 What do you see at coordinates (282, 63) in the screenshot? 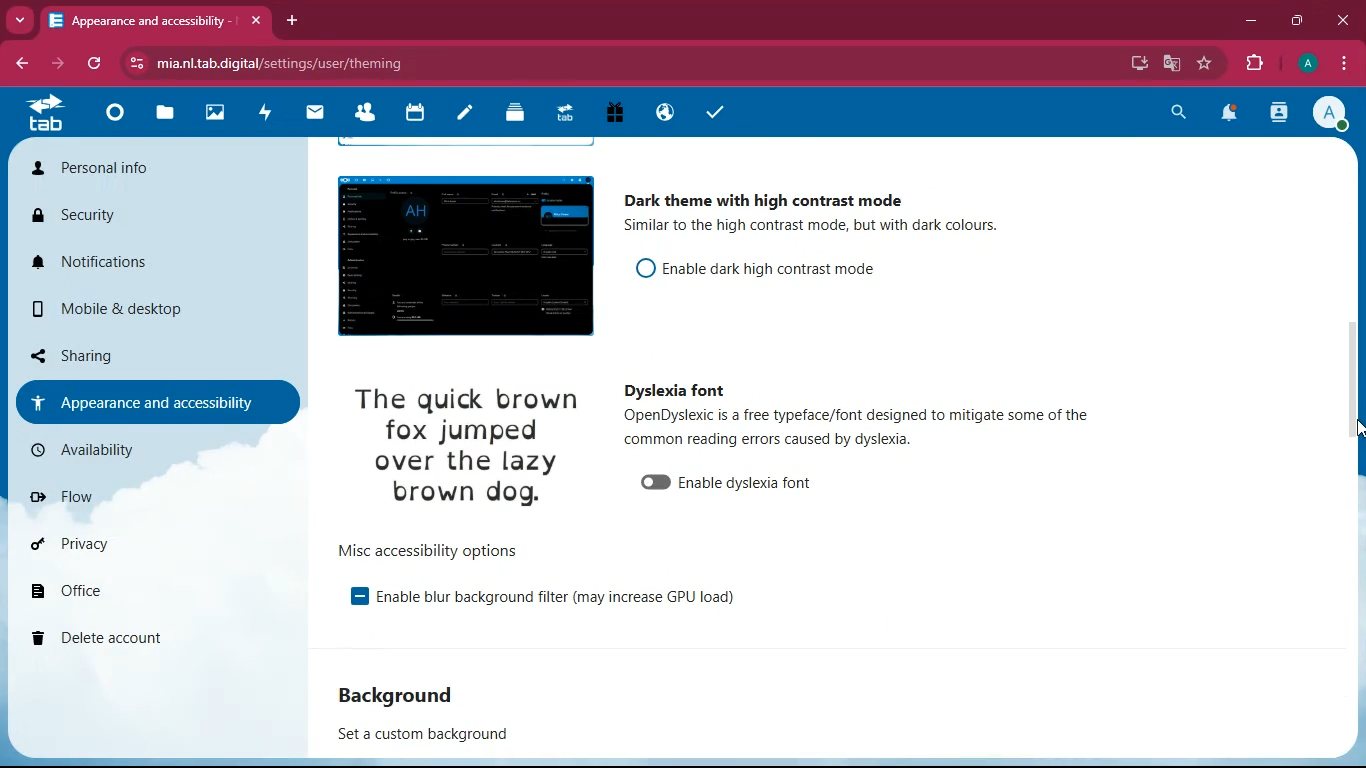
I see `url` at bounding box center [282, 63].